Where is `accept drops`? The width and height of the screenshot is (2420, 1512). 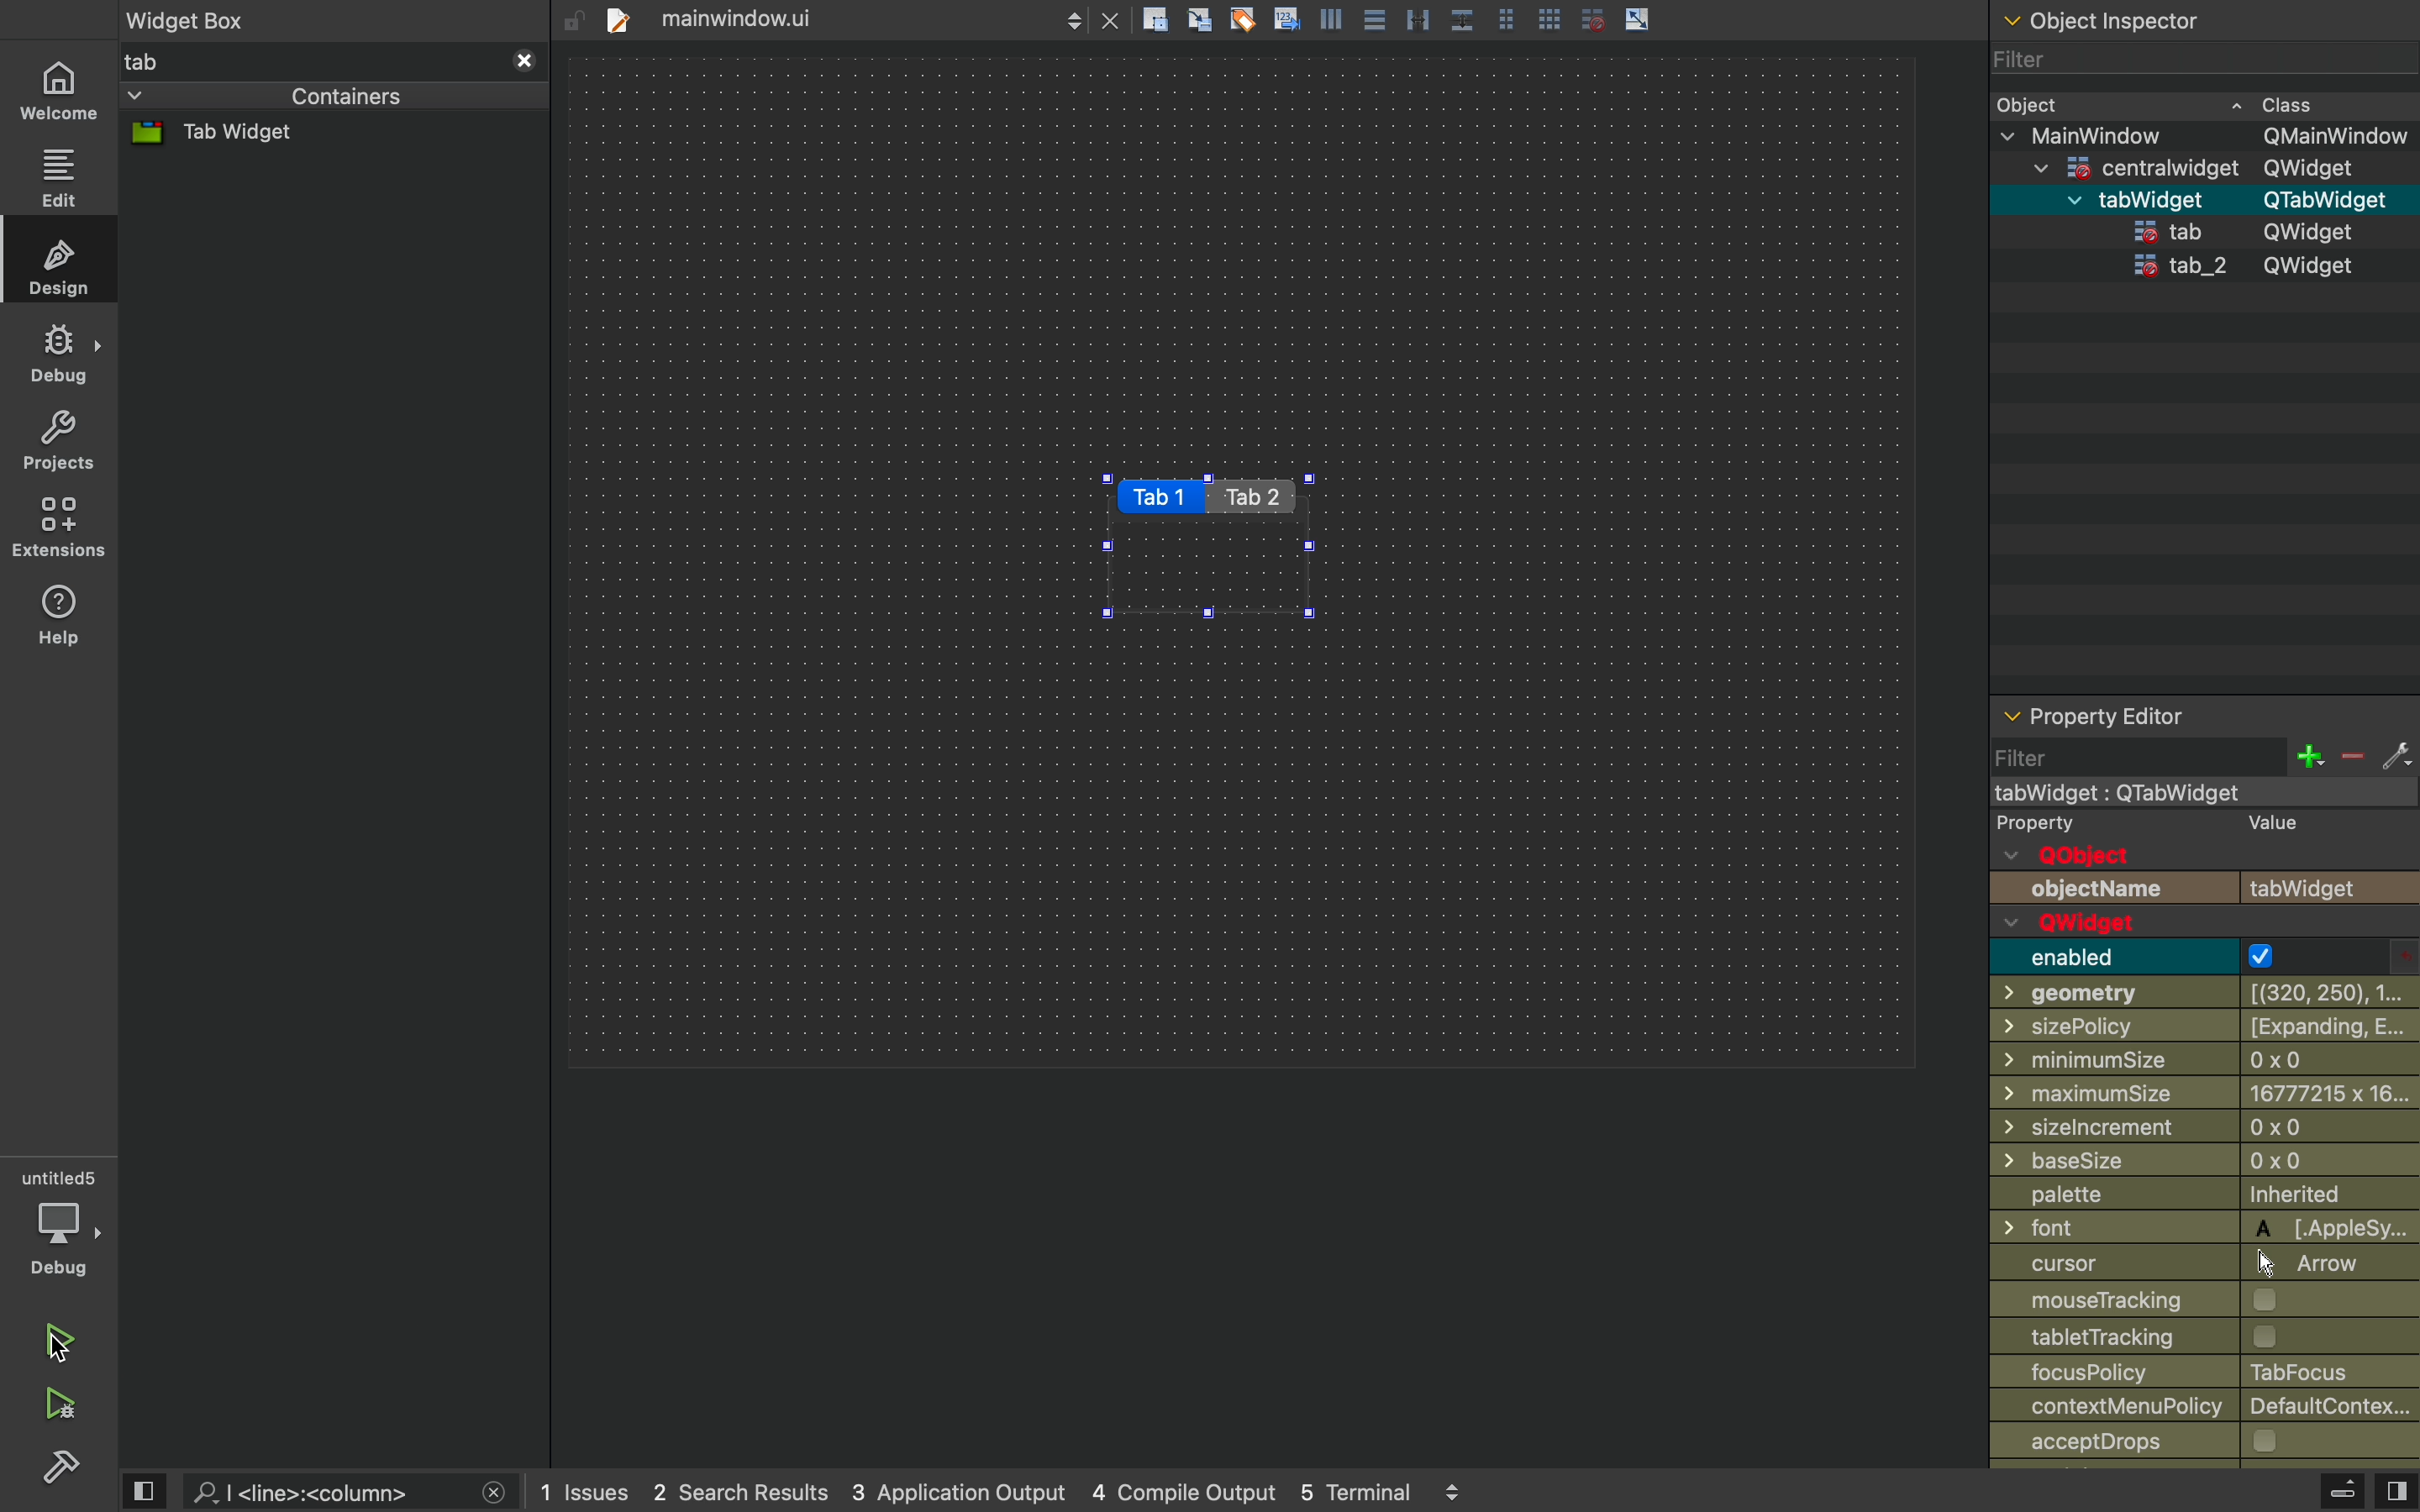
accept drops is located at coordinates (2206, 1445).